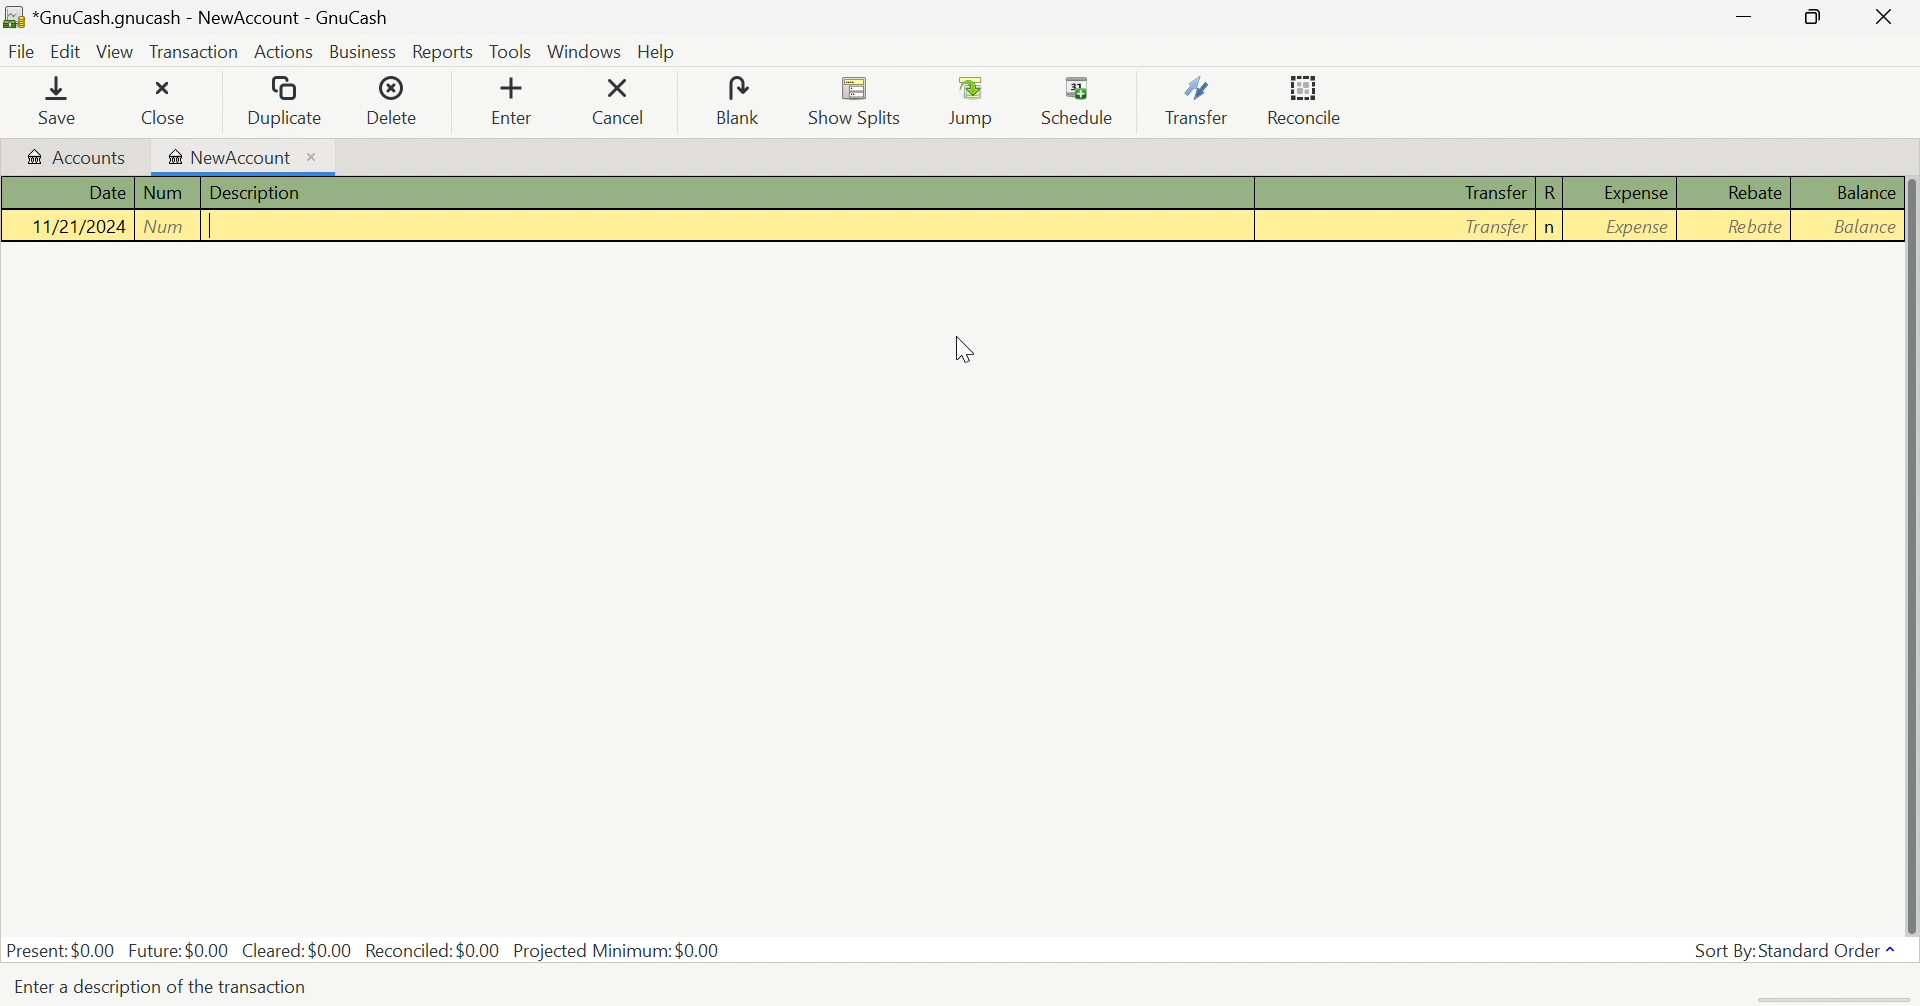 This screenshot has height=1006, width=1920. Describe the element at coordinates (232, 158) in the screenshot. I see `NewAccount` at that location.